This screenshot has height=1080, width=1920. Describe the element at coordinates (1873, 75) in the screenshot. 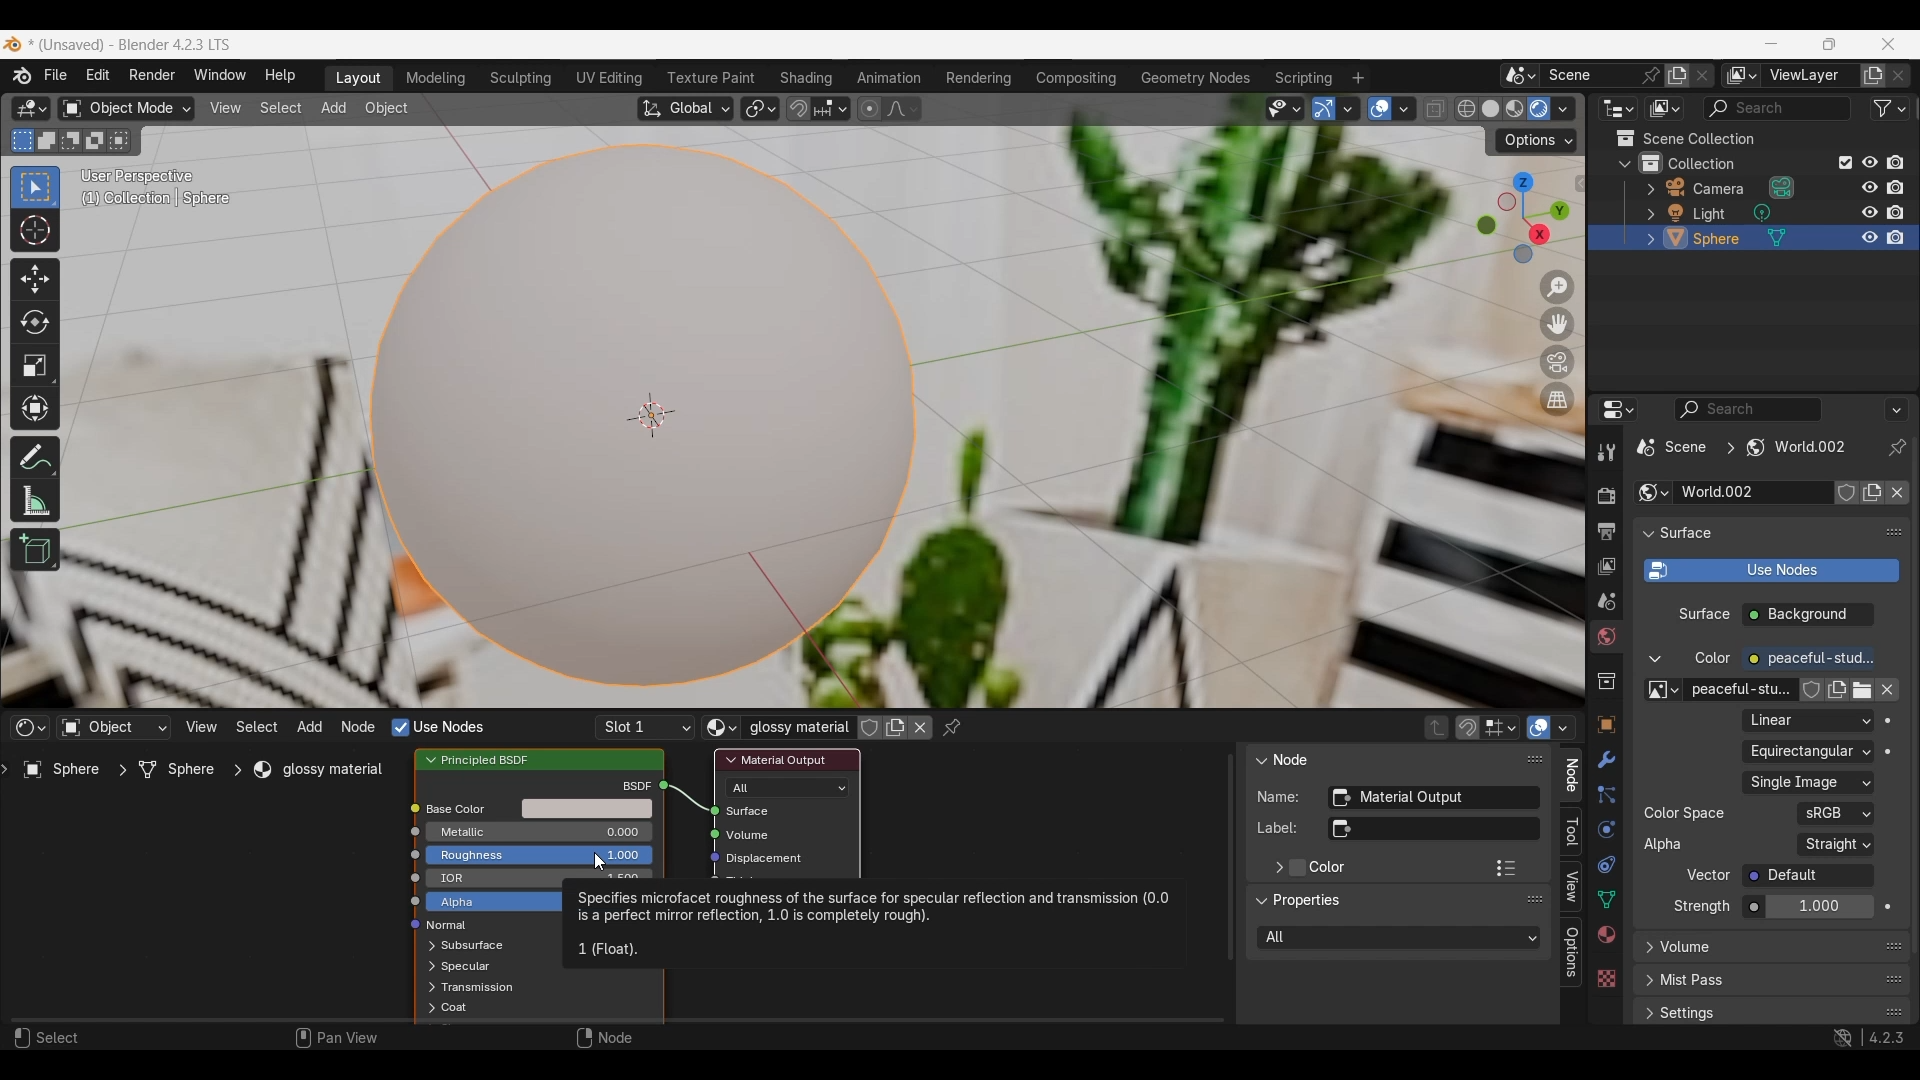

I see `Add view layer` at that location.